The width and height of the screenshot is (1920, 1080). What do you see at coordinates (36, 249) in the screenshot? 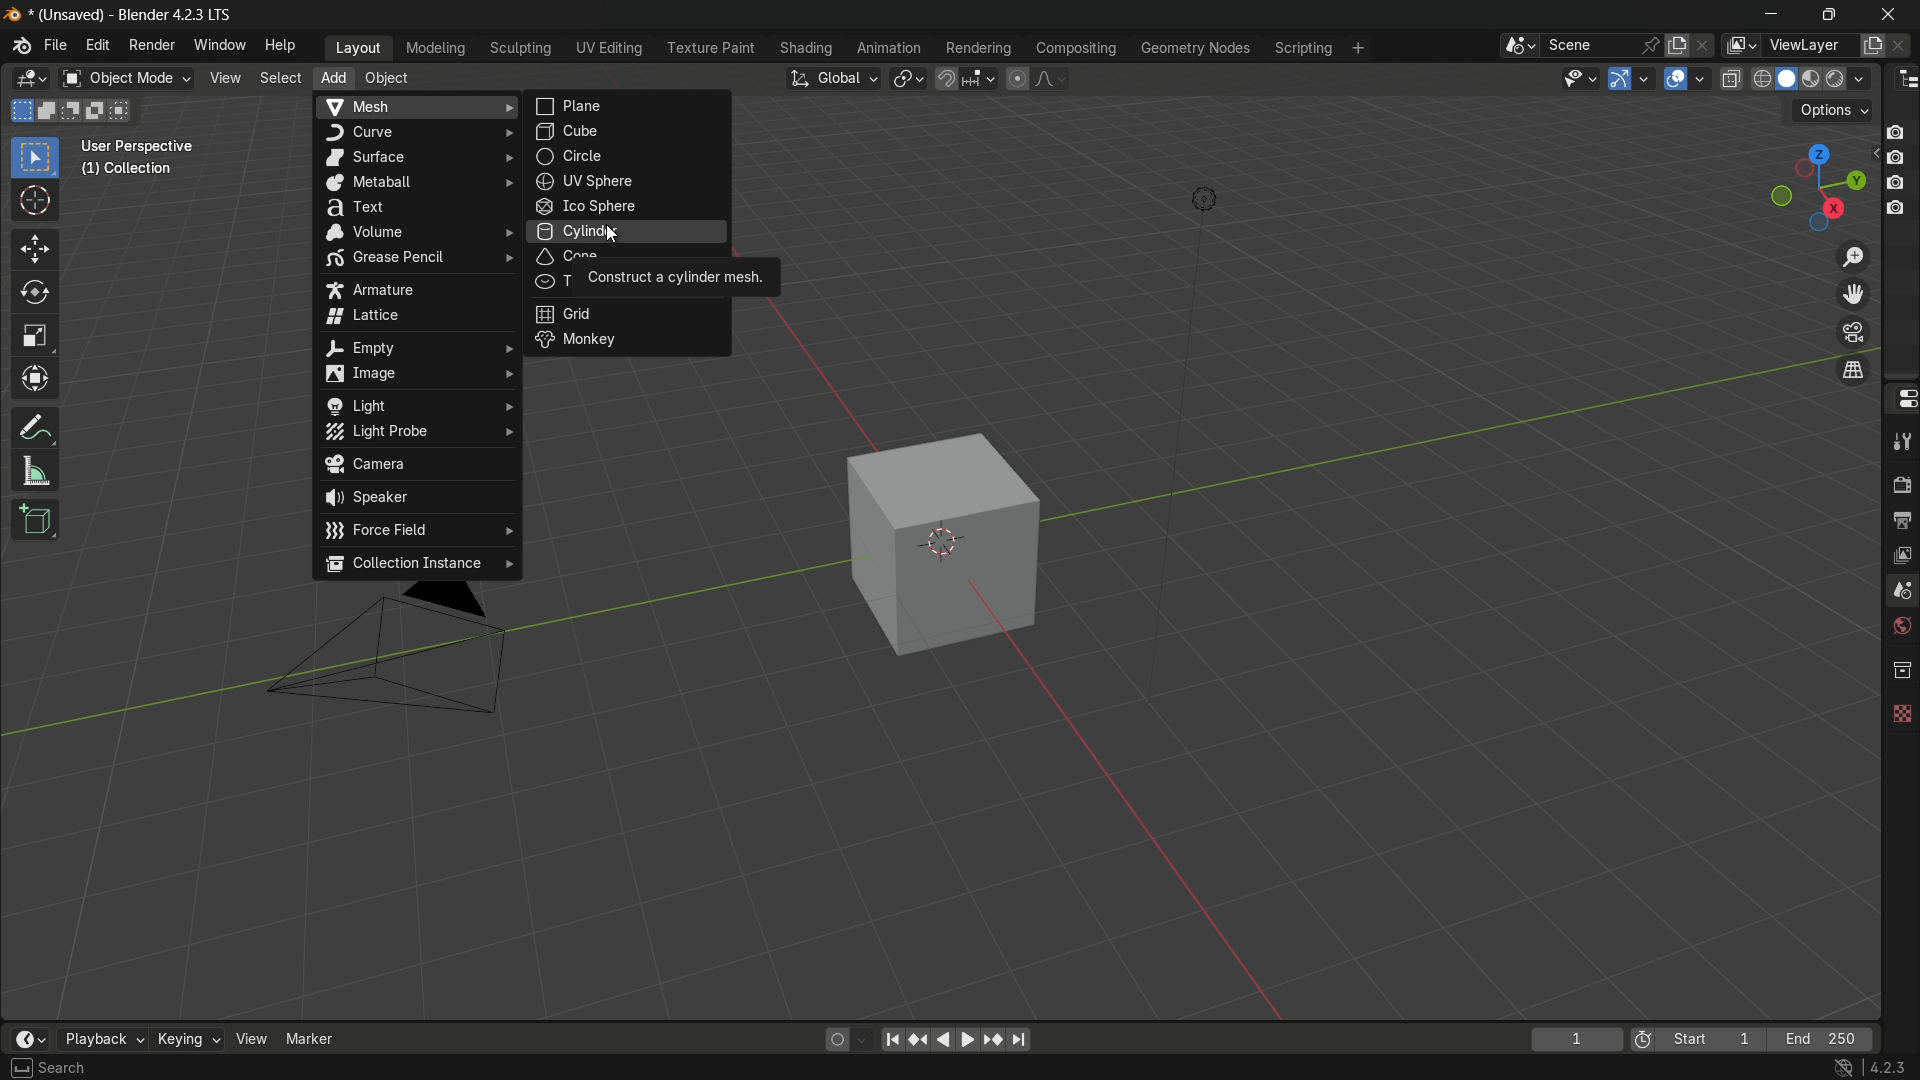
I see `move` at bounding box center [36, 249].